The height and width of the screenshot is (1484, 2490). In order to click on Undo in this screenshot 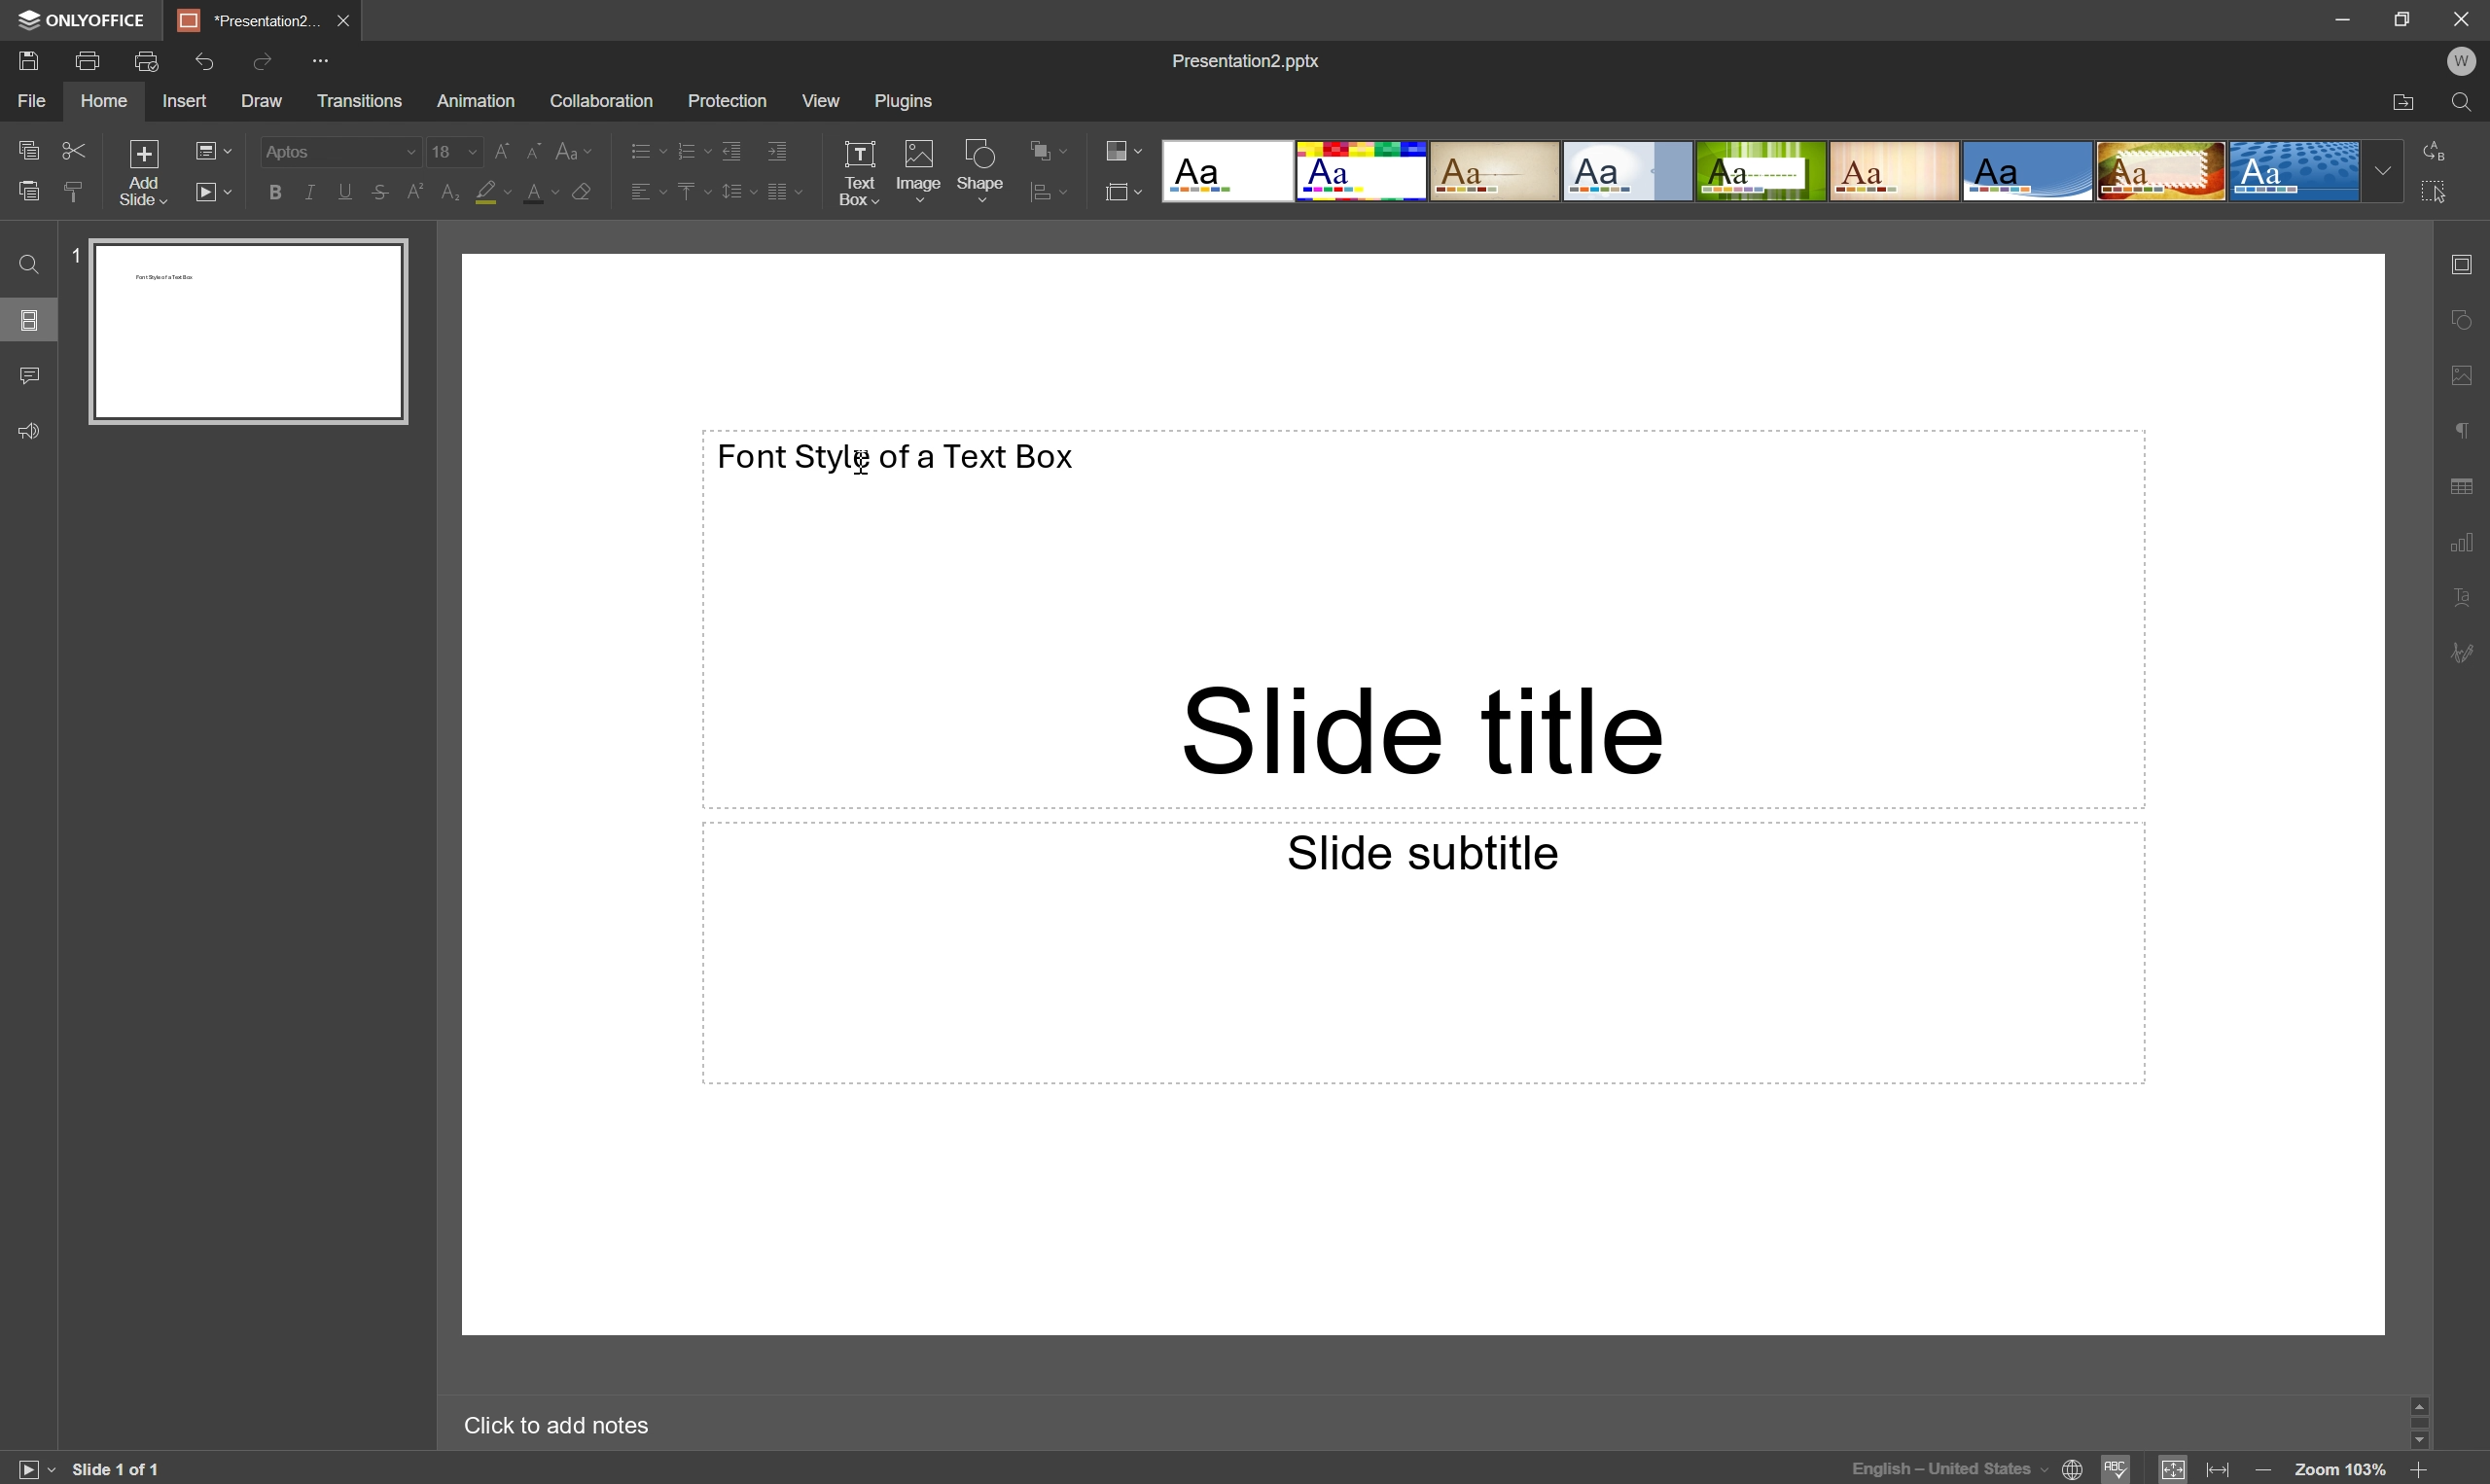, I will do `click(210, 59)`.